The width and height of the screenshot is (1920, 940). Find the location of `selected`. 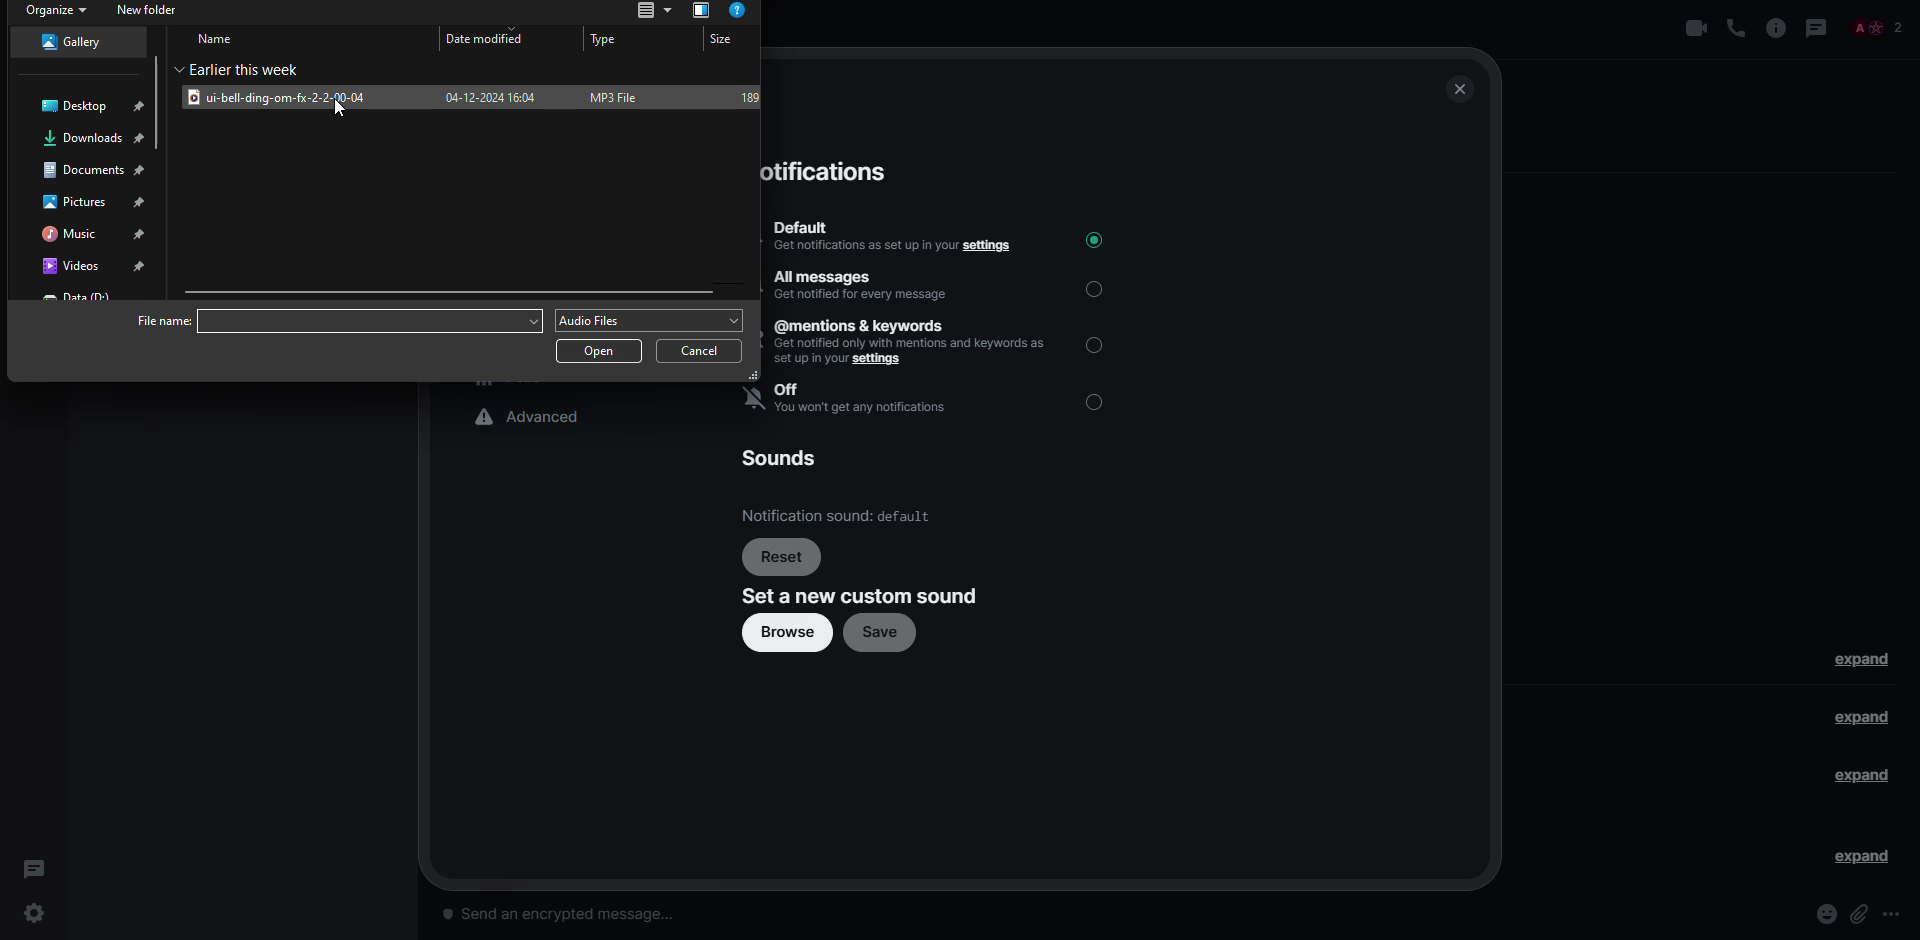

selected is located at coordinates (1093, 239).